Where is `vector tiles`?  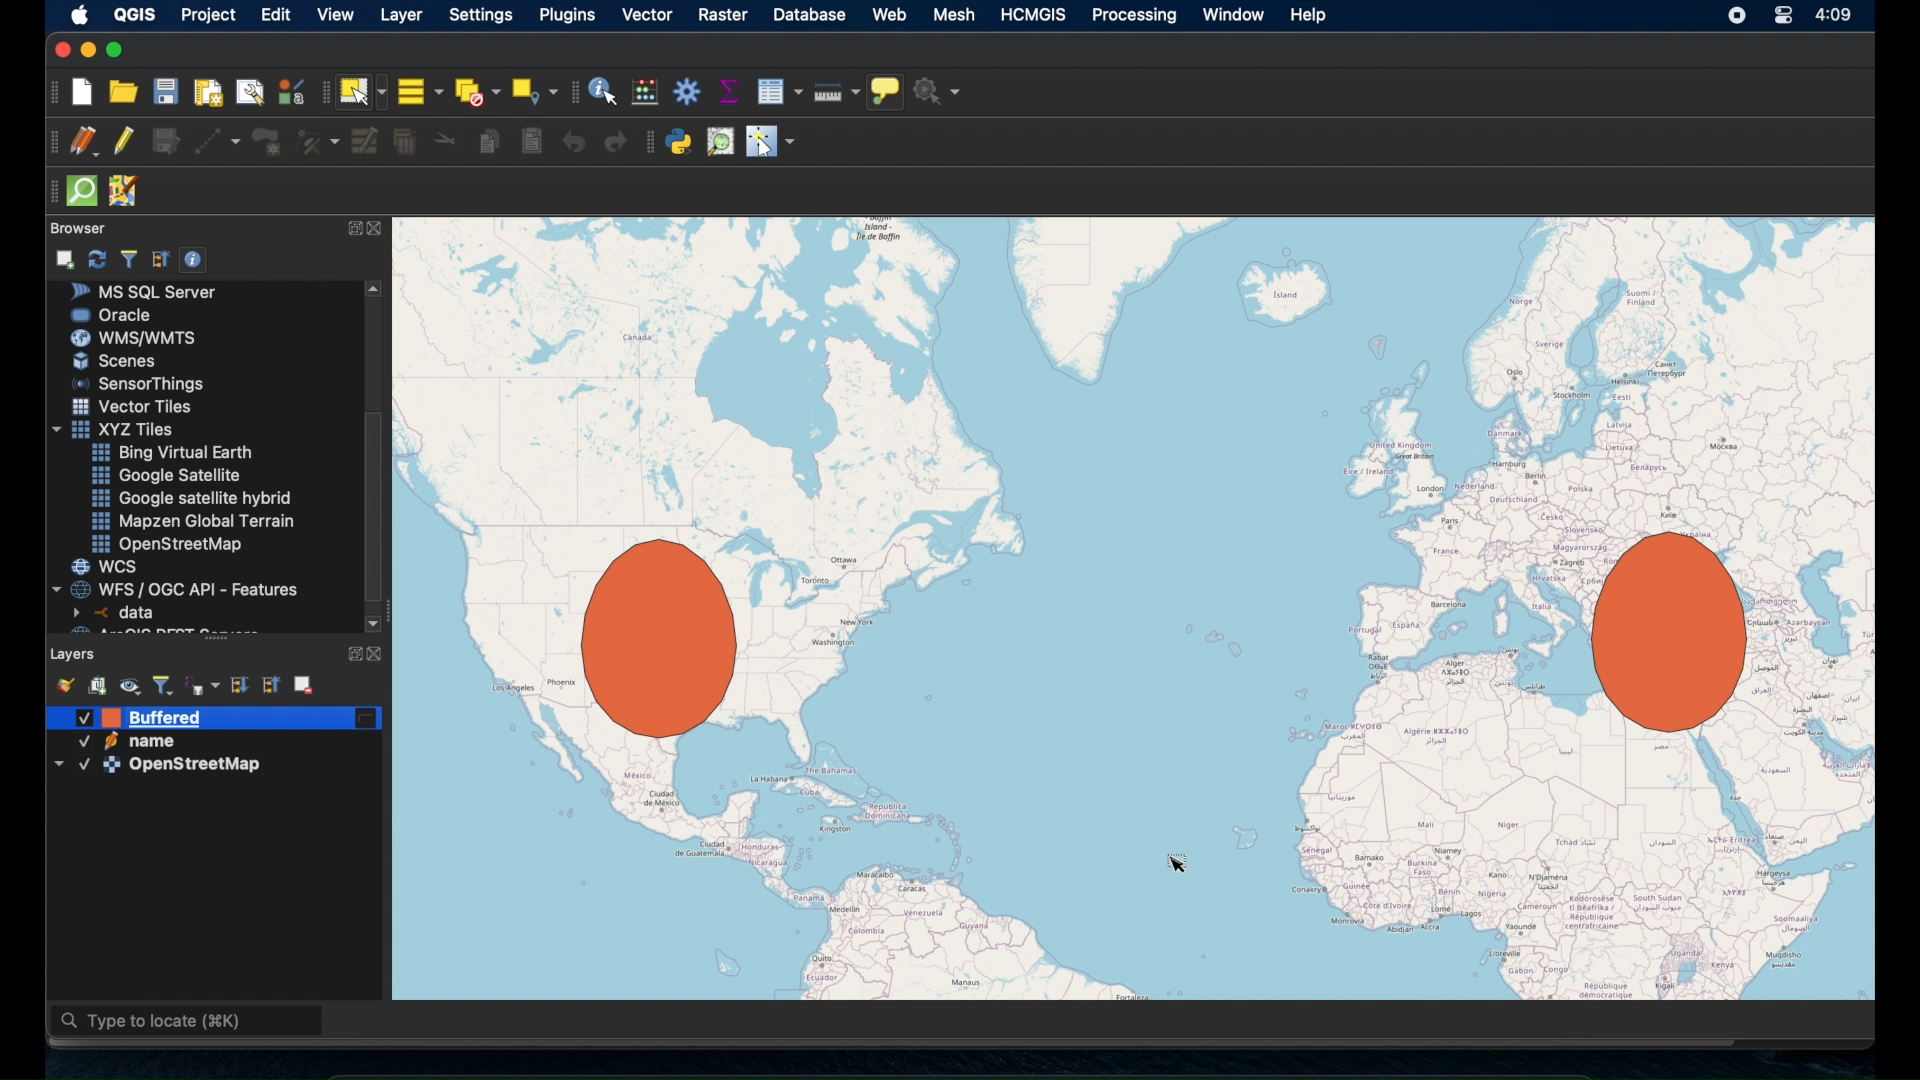
vector tiles is located at coordinates (133, 406).